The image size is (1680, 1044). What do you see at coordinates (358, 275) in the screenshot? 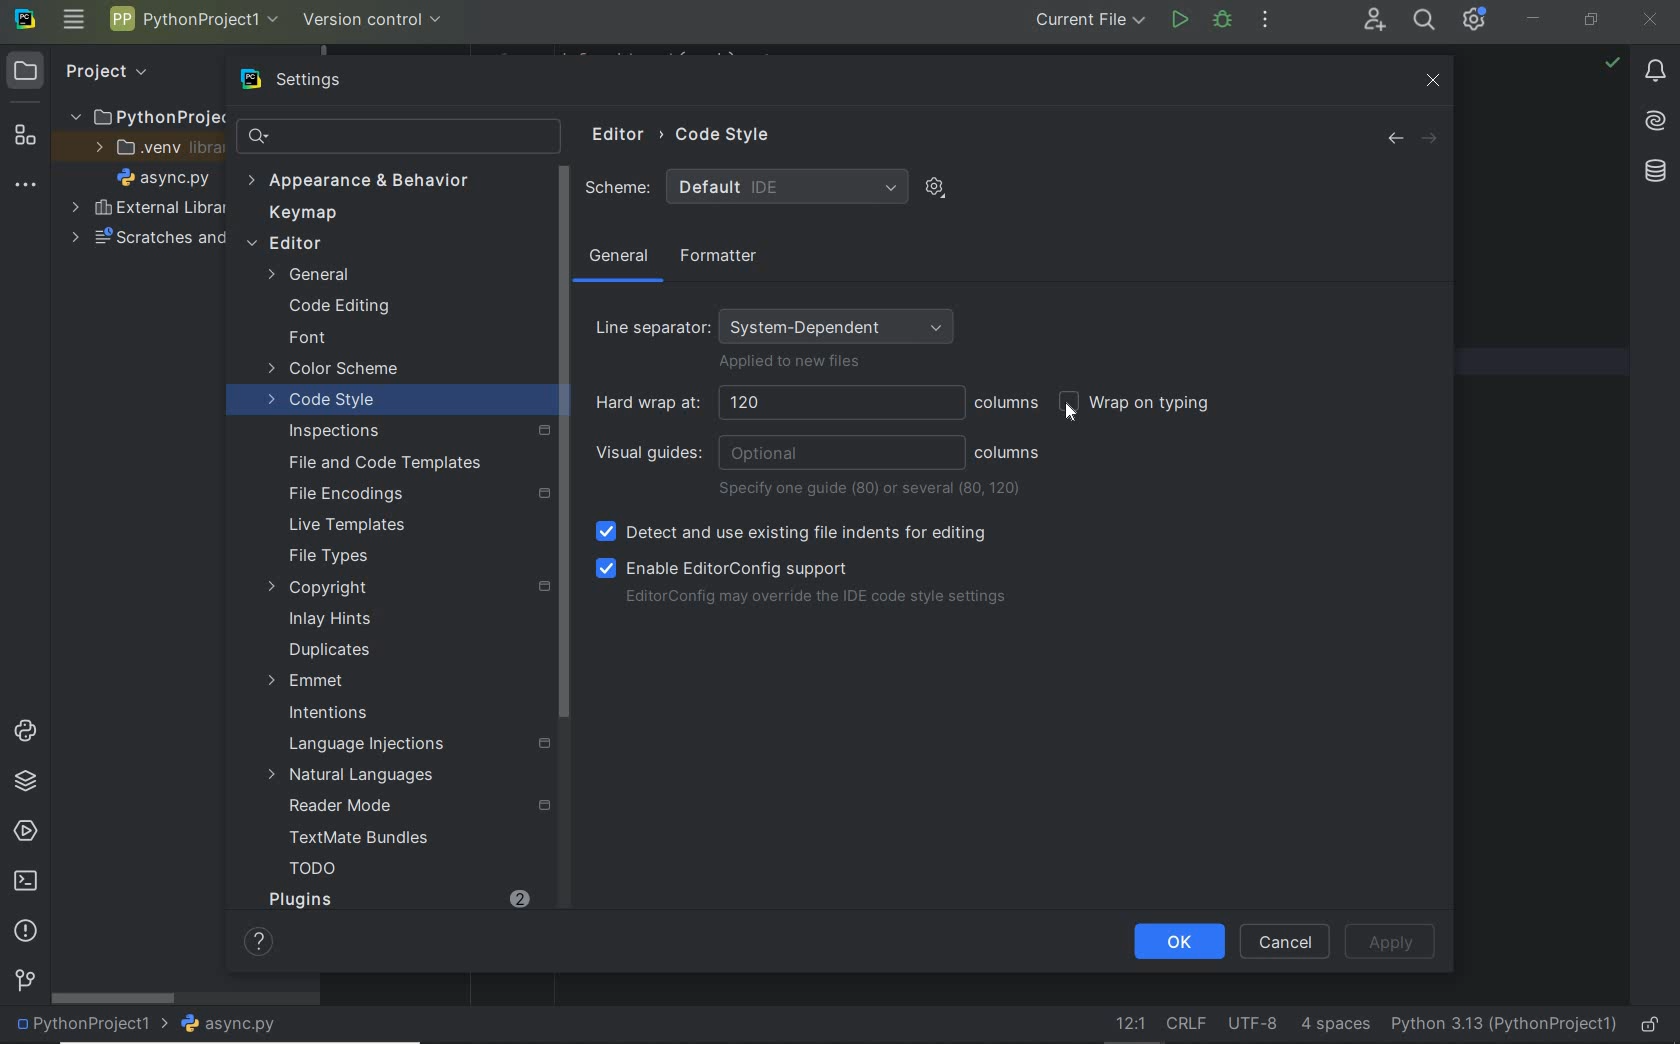
I see `General` at bounding box center [358, 275].